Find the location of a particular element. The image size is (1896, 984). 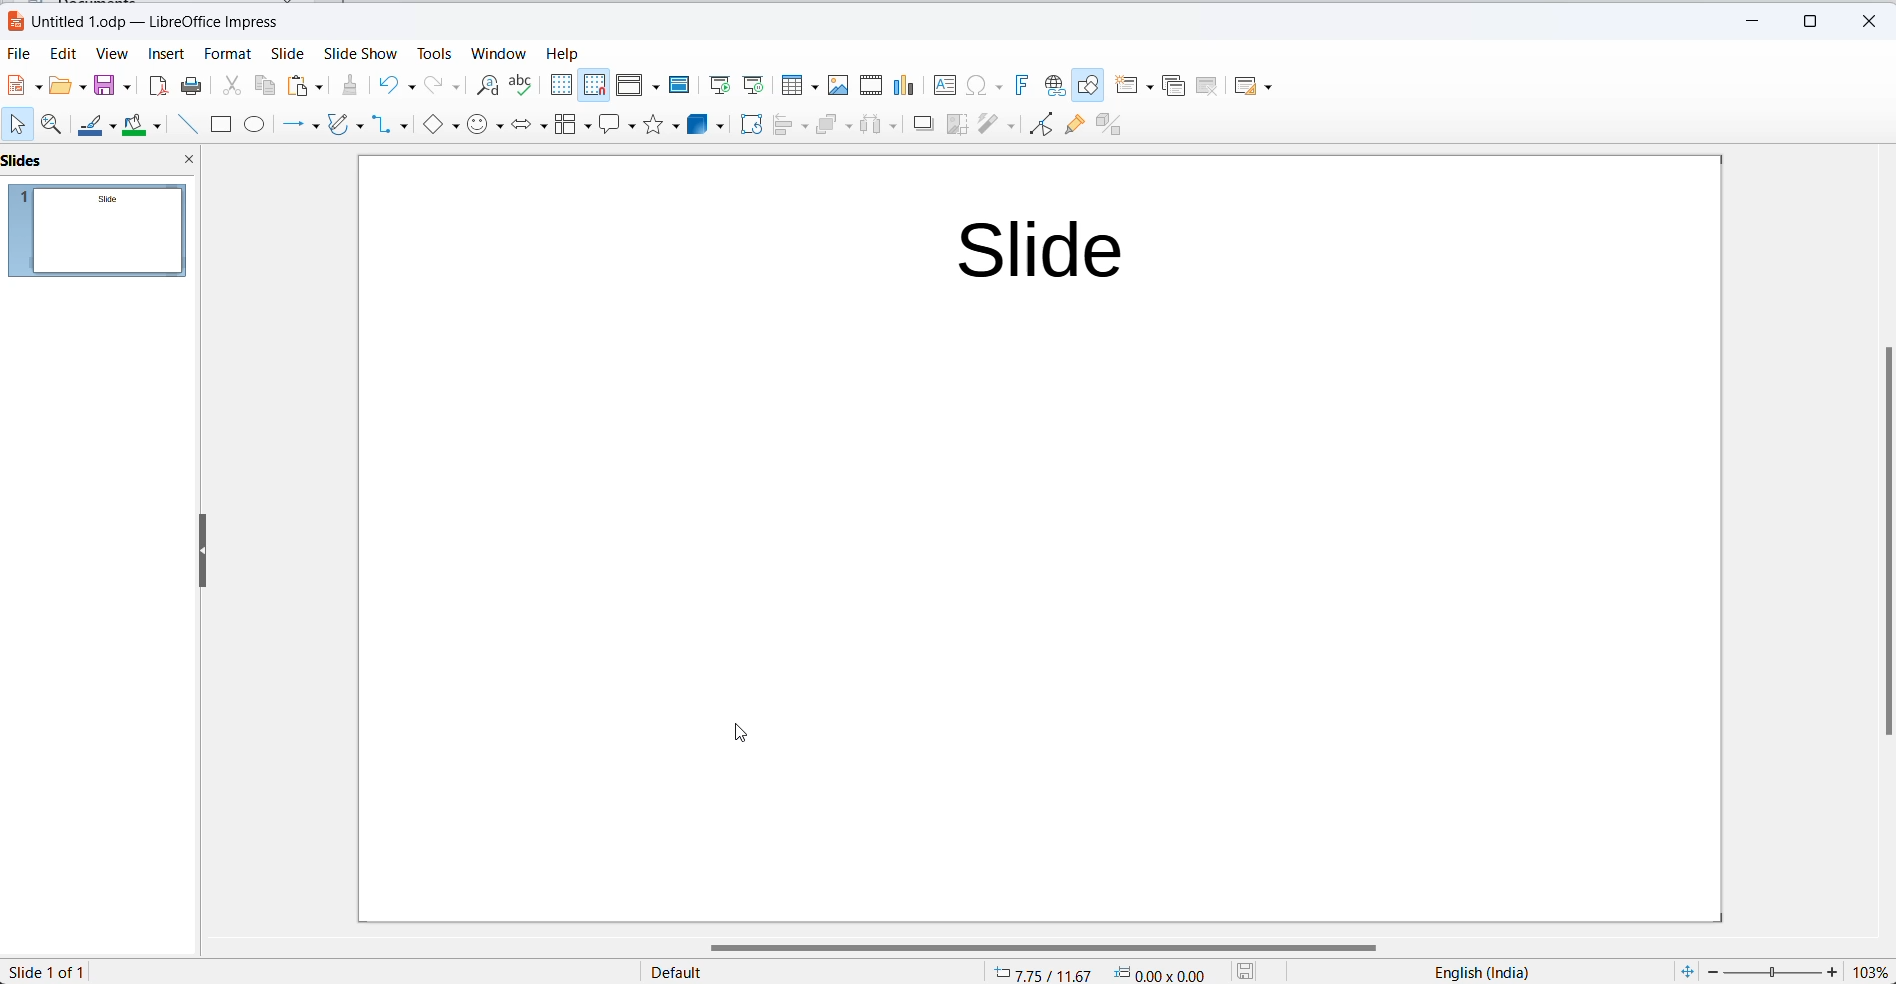

Copy is located at coordinates (259, 89).